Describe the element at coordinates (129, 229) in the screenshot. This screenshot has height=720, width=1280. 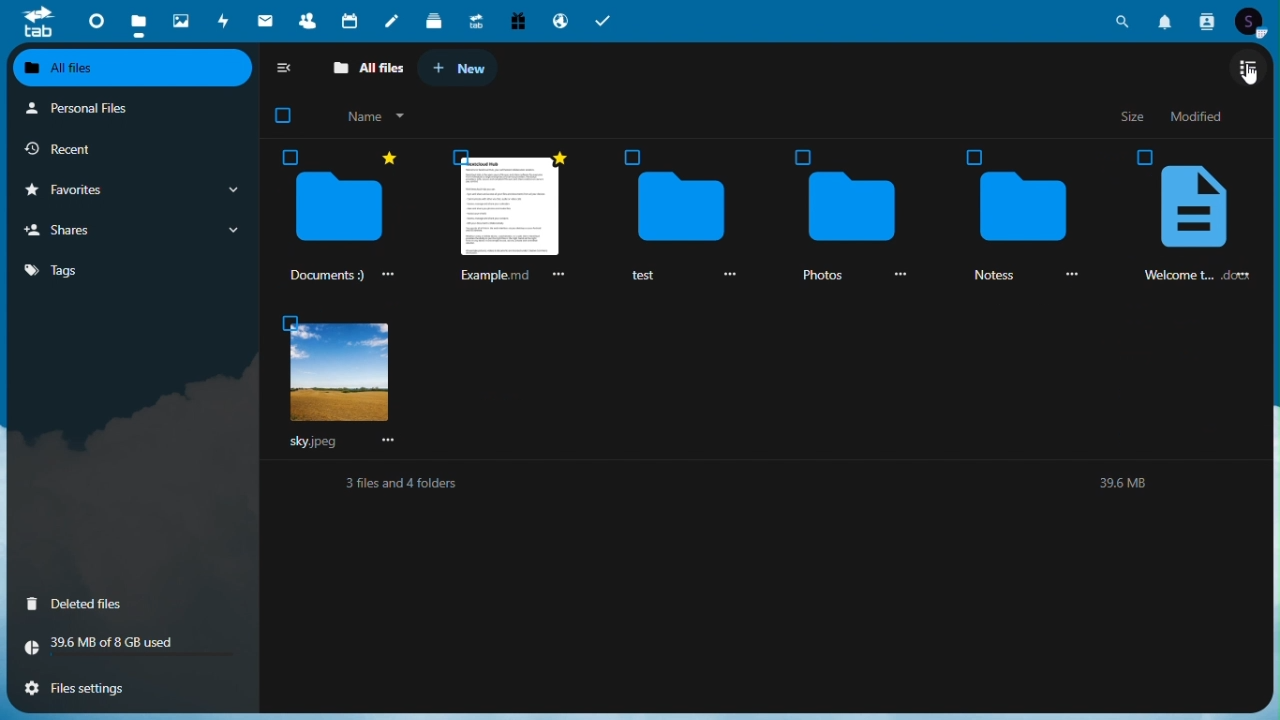
I see `shares` at that location.